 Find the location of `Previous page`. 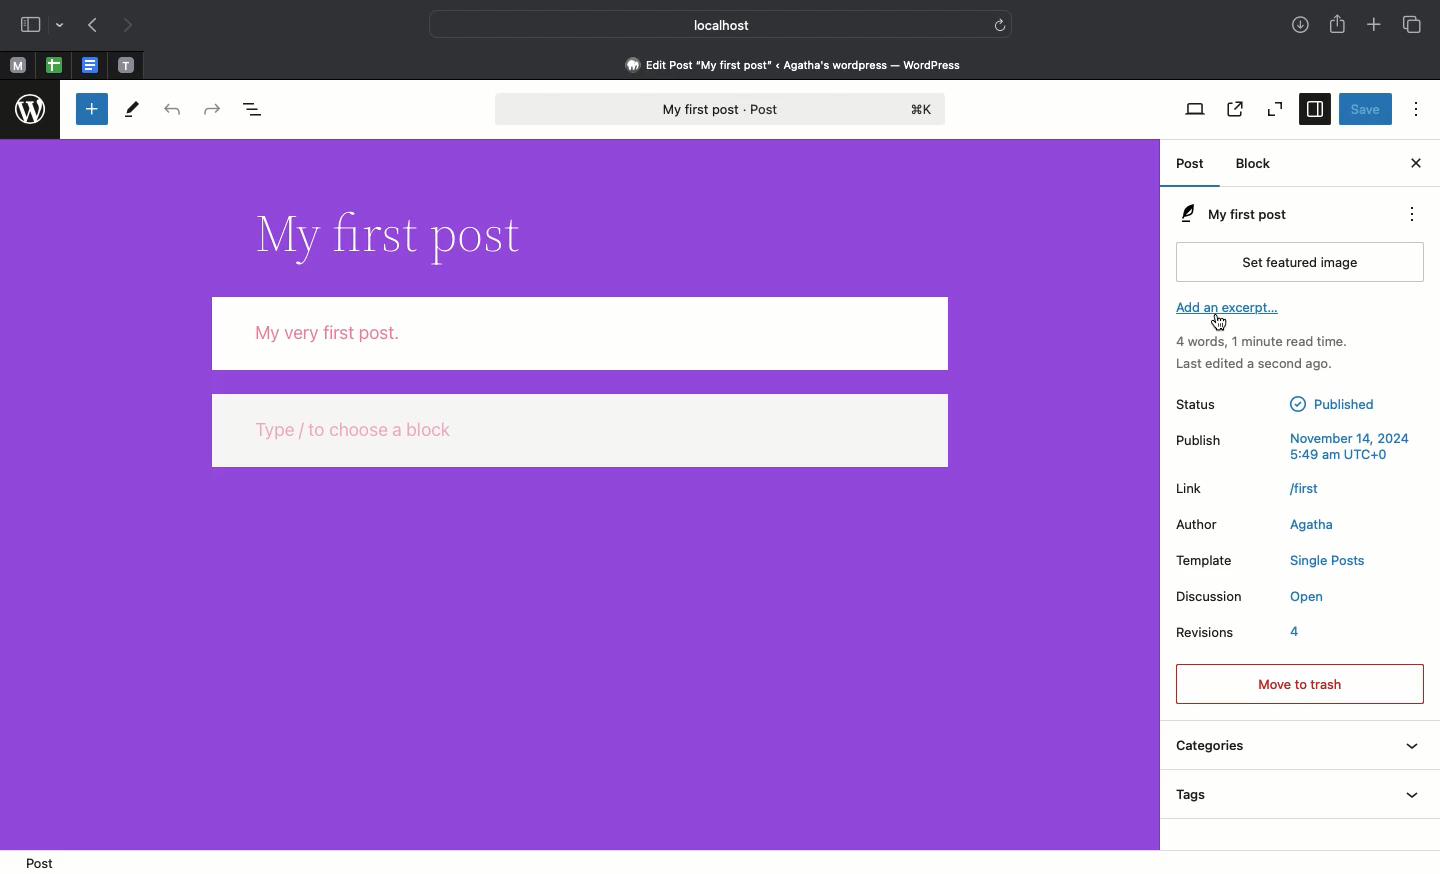

Previous page is located at coordinates (92, 26).